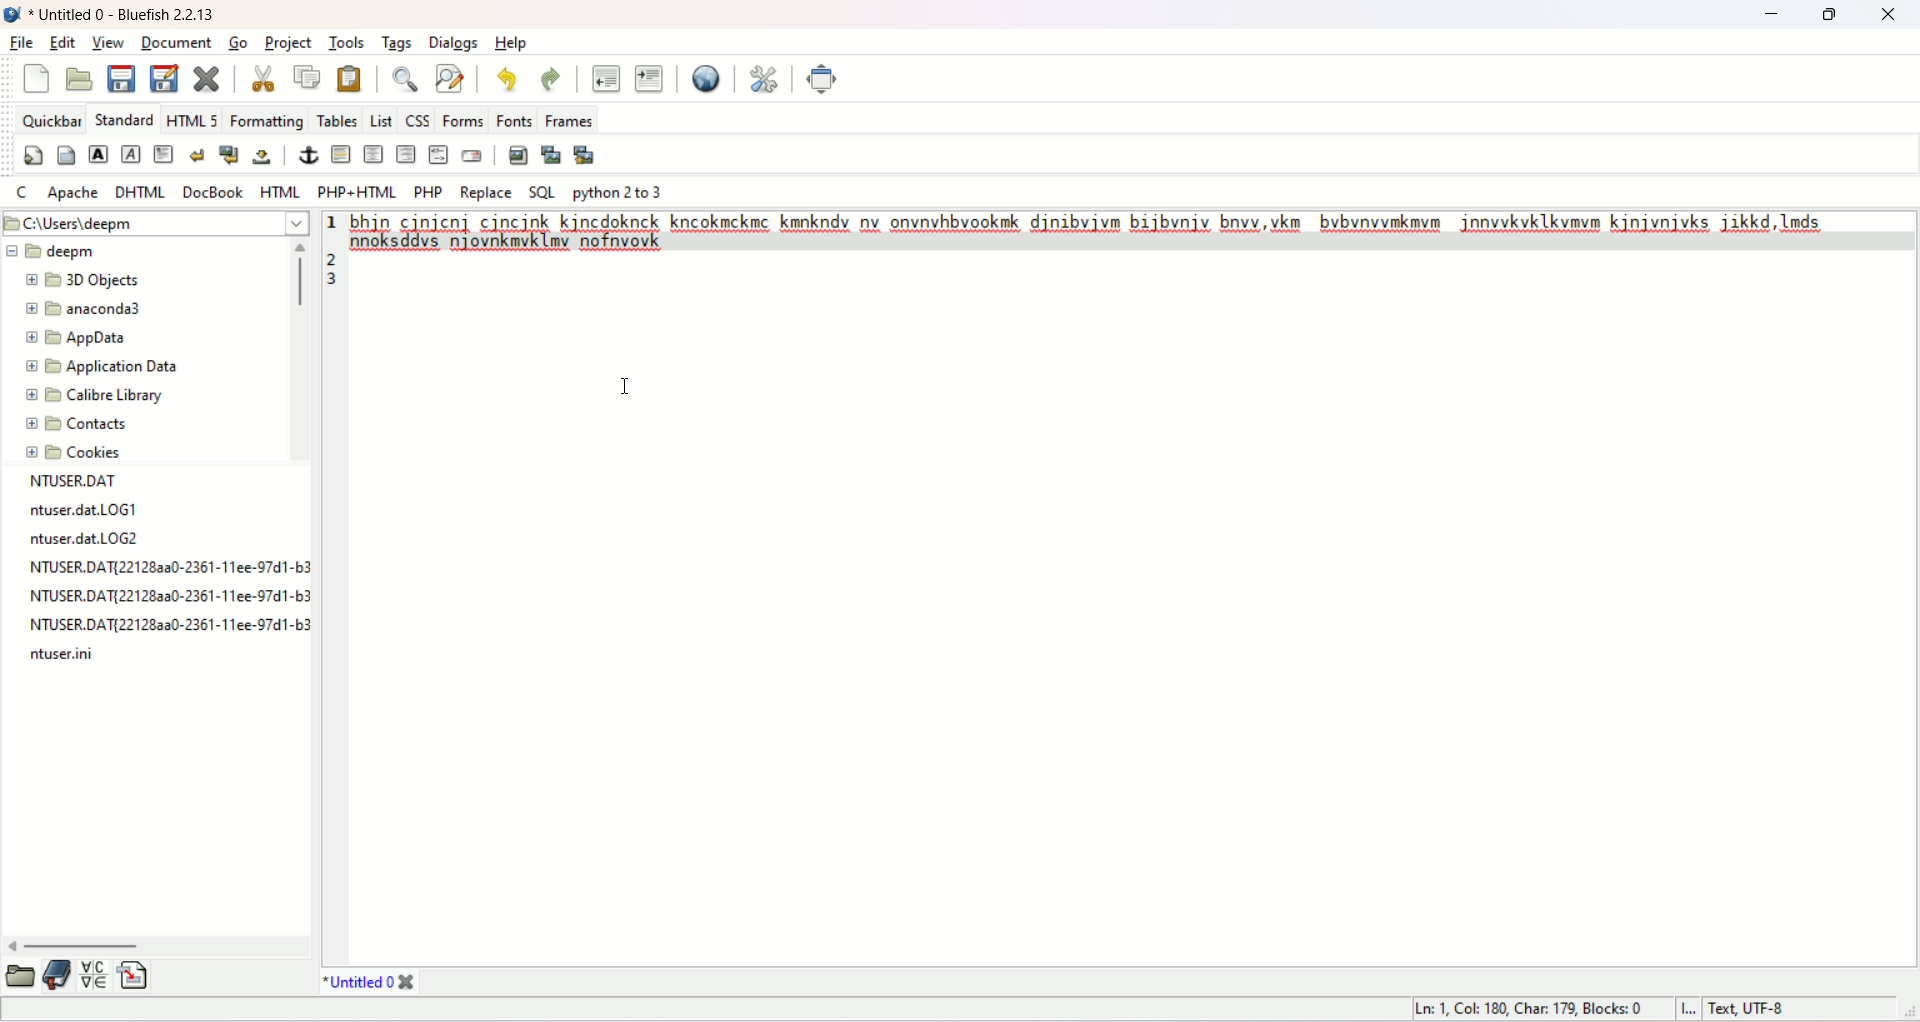 This screenshot has width=1920, height=1022. Describe the element at coordinates (1528, 1008) in the screenshot. I see `ln, col, char, block` at that location.